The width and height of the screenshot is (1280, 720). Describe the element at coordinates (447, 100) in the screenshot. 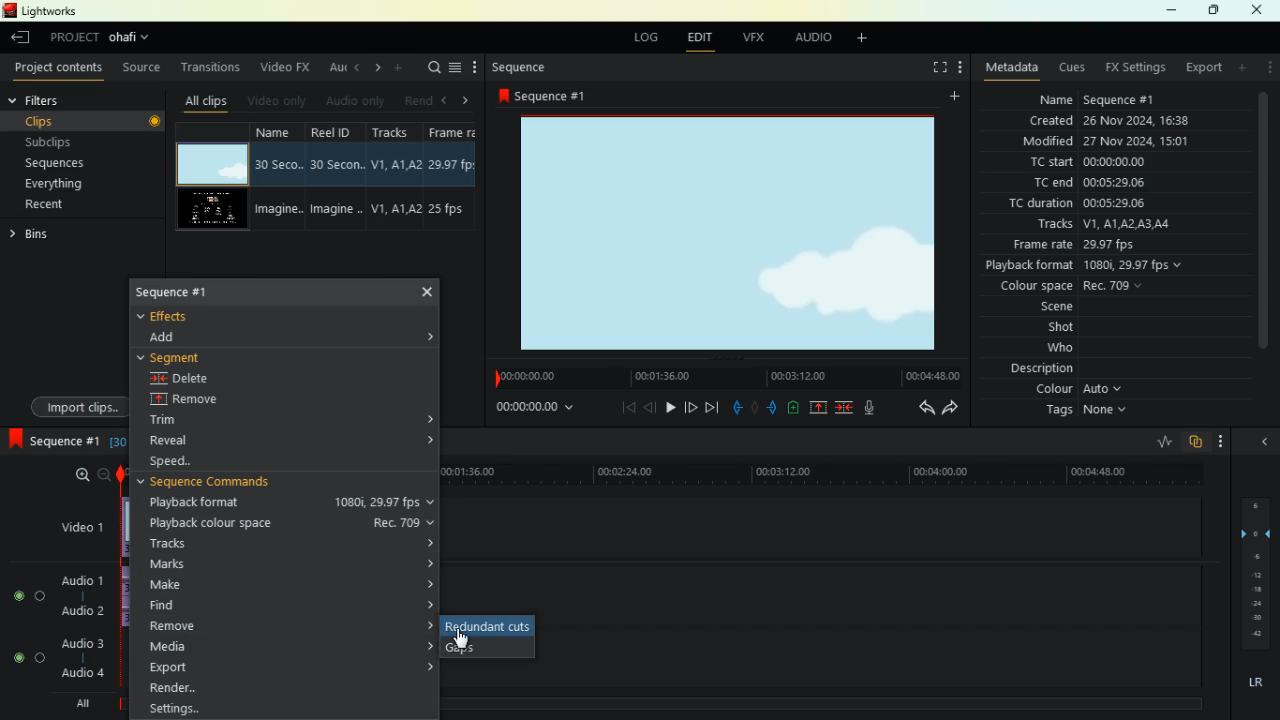

I see `left` at that location.